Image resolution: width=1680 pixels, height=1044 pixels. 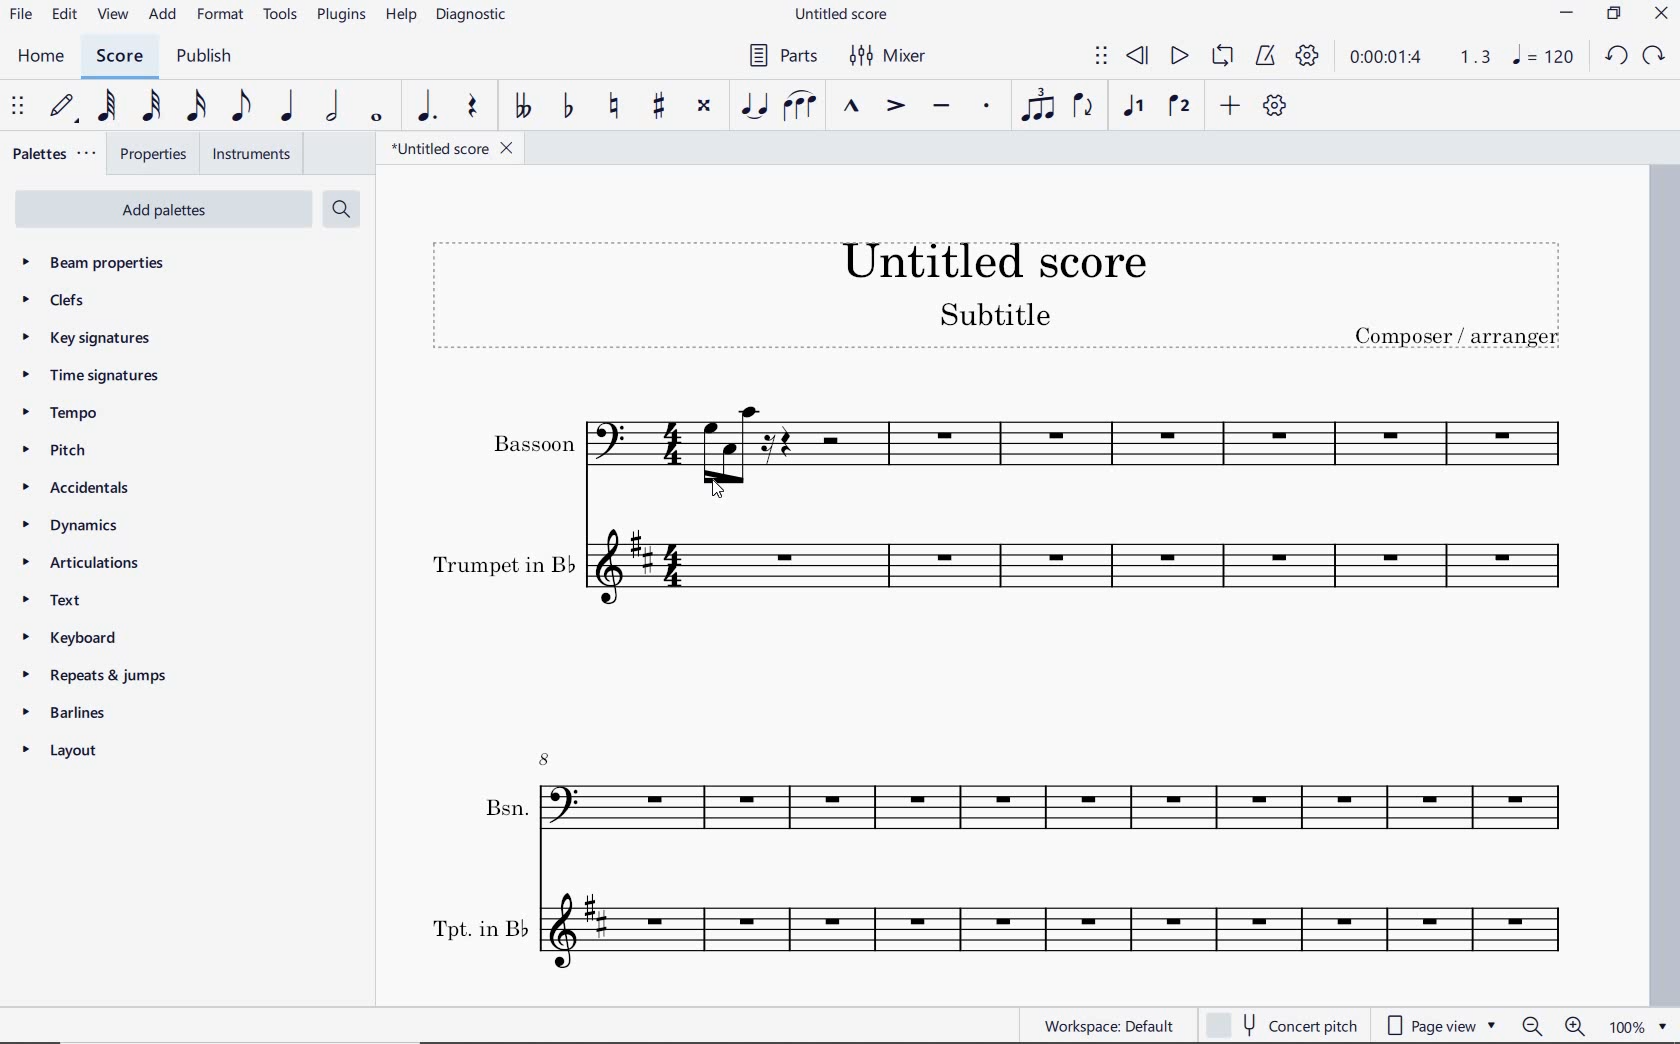 What do you see at coordinates (118, 55) in the screenshot?
I see `score` at bounding box center [118, 55].